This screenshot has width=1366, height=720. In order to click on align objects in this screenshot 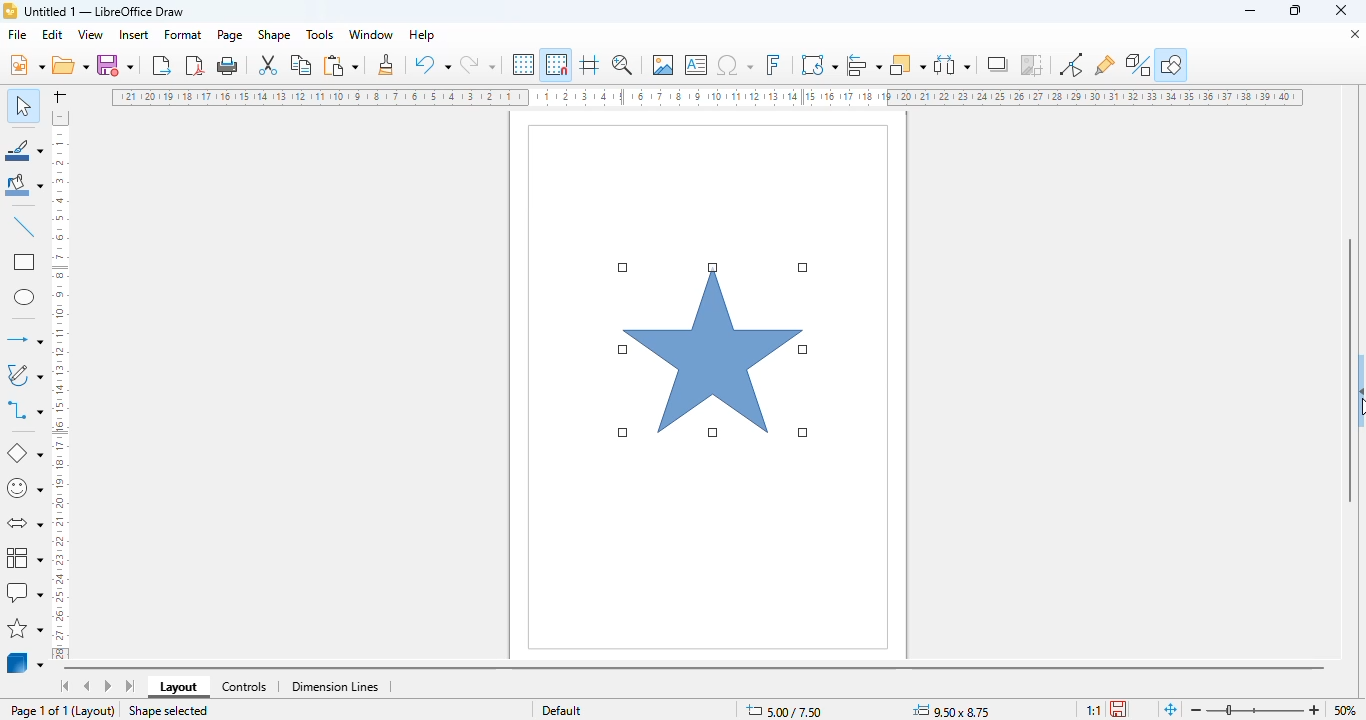, I will do `click(865, 64)`.